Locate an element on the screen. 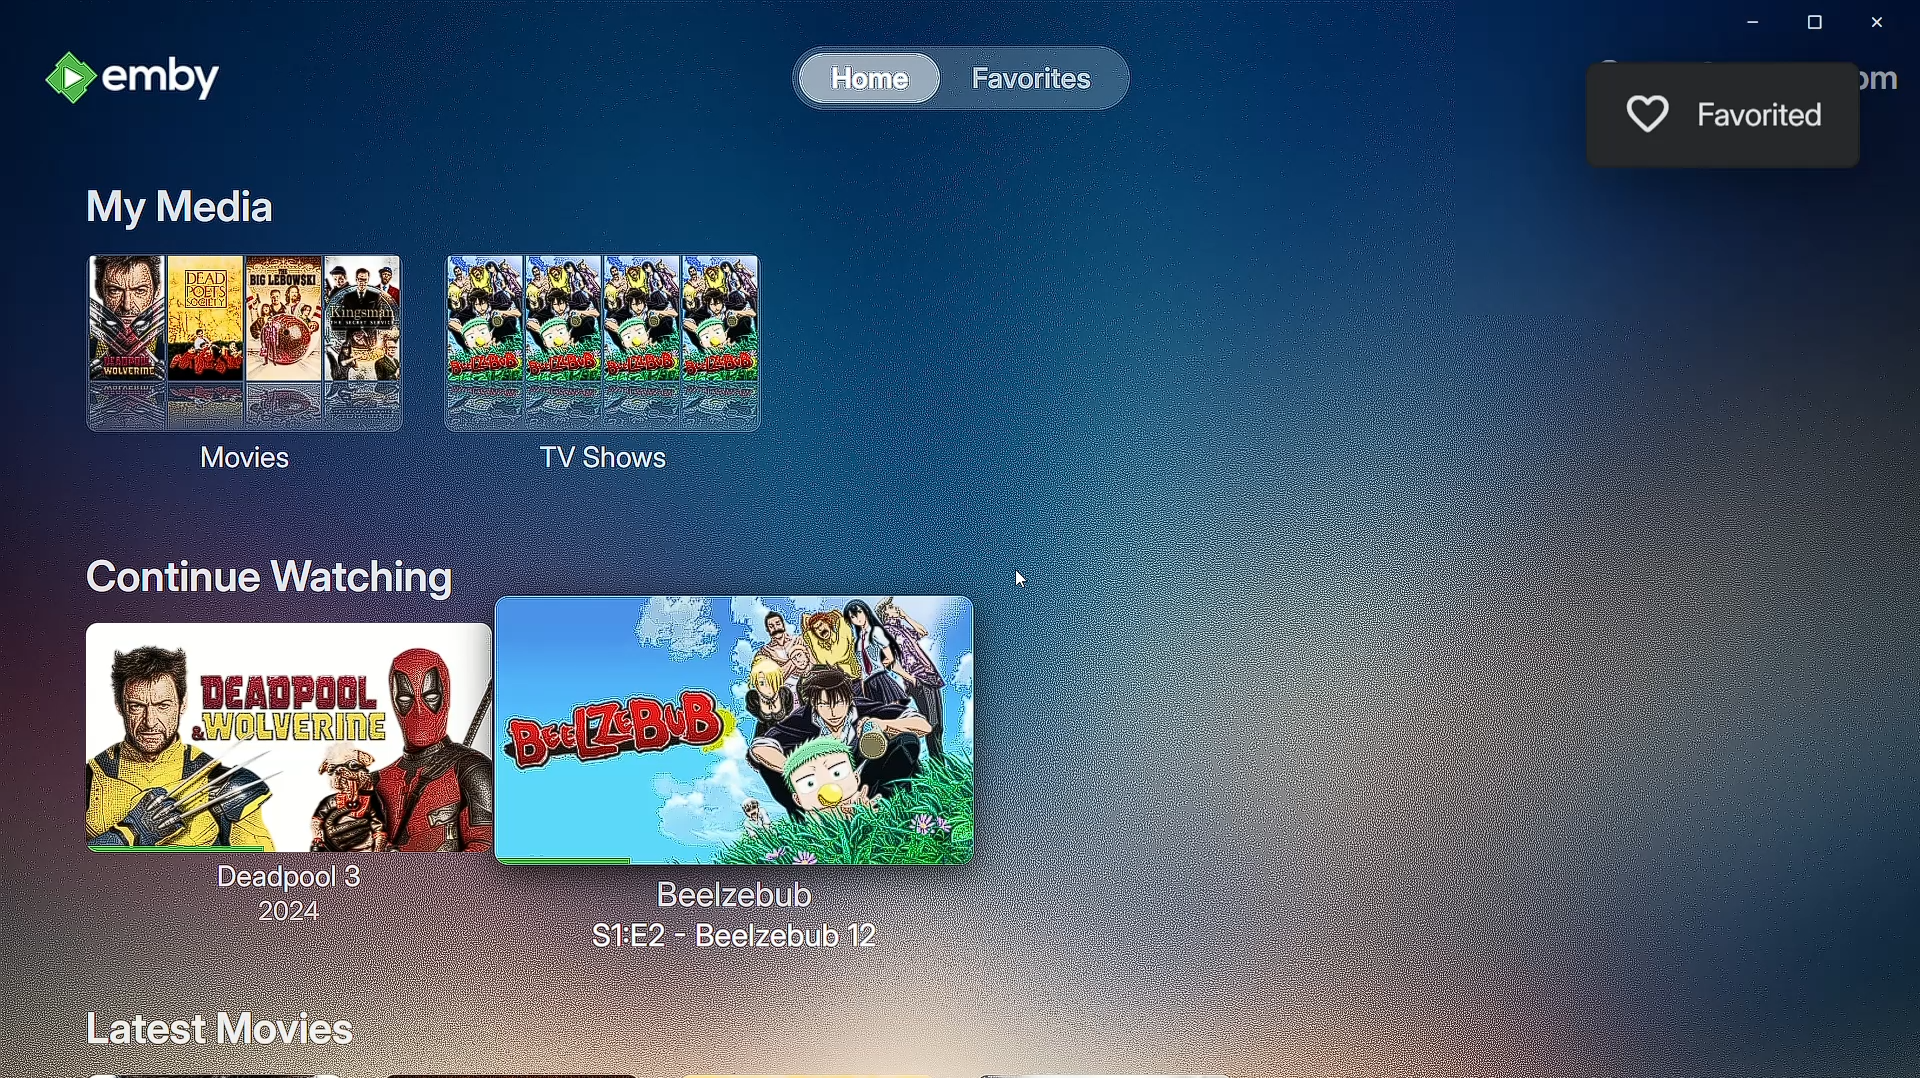 This screenshot has width=1920, height=1078. TV Shows is located at coordinates (613, 364).